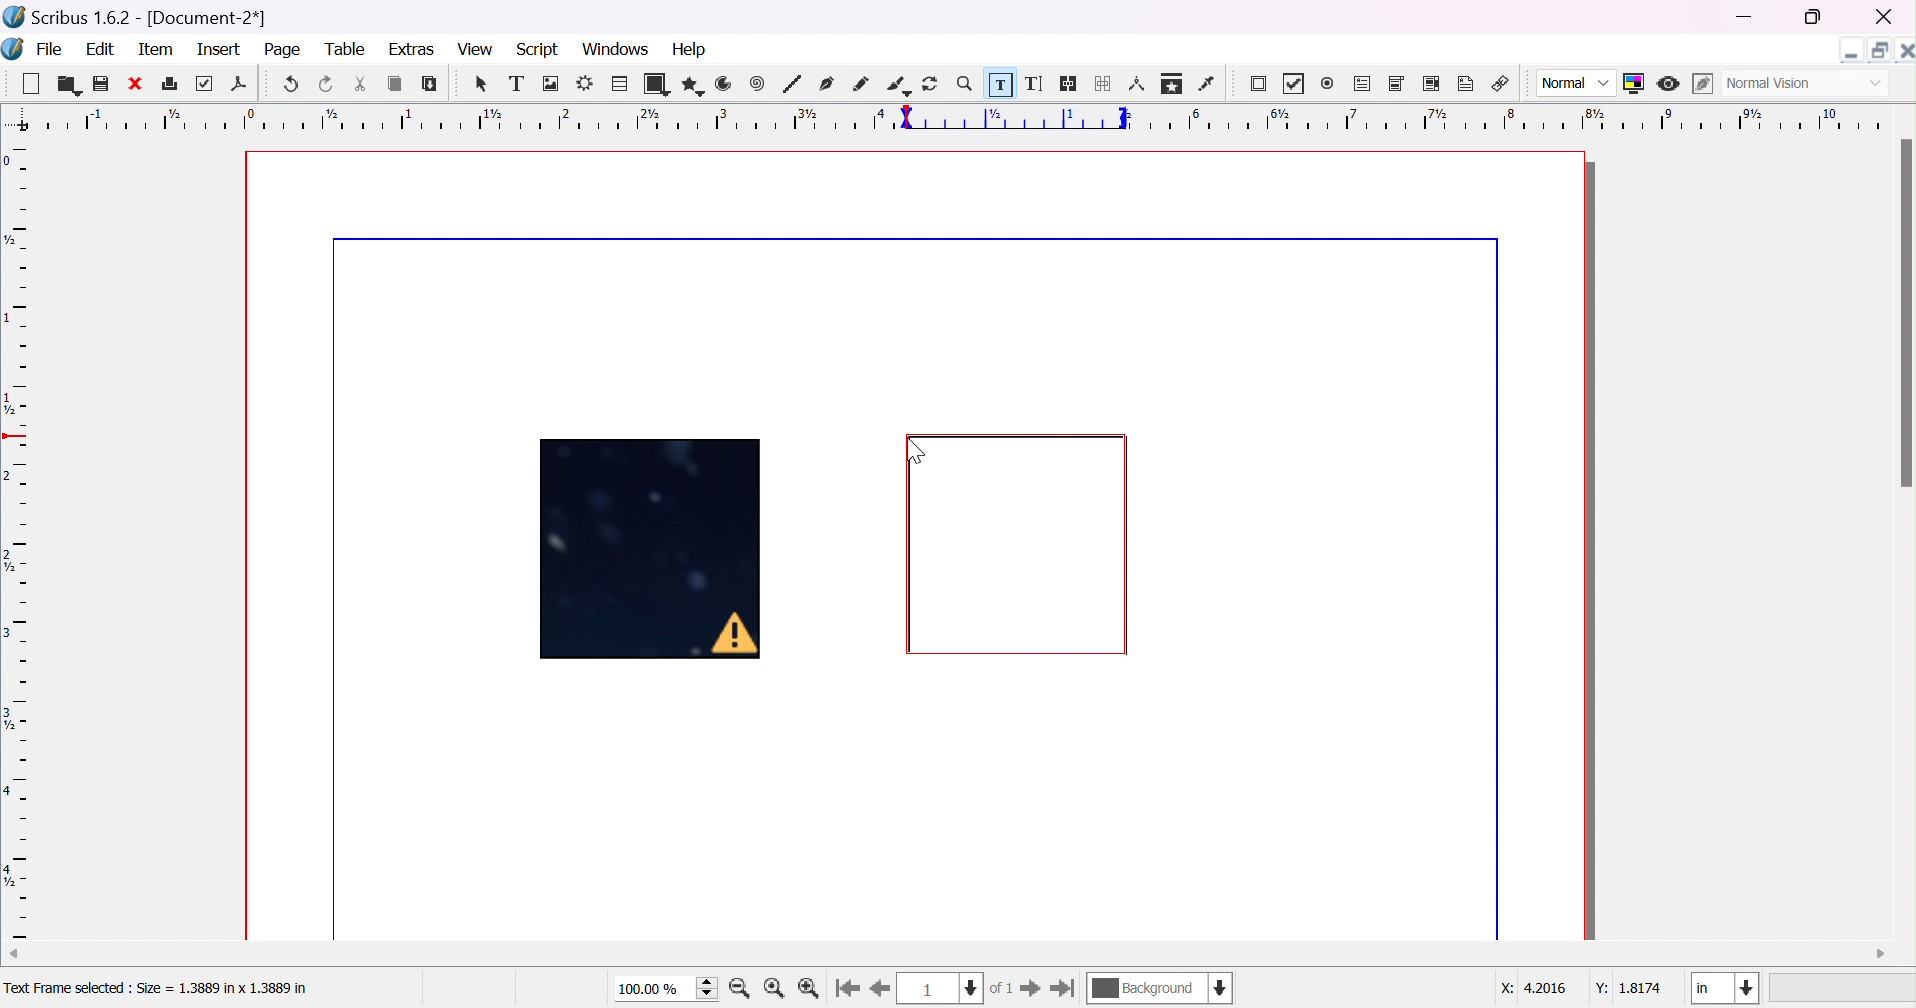  What do you see at coordinates (849, 988) in the screenshot?
I see `go to first page` at bounding box center [849, 988].